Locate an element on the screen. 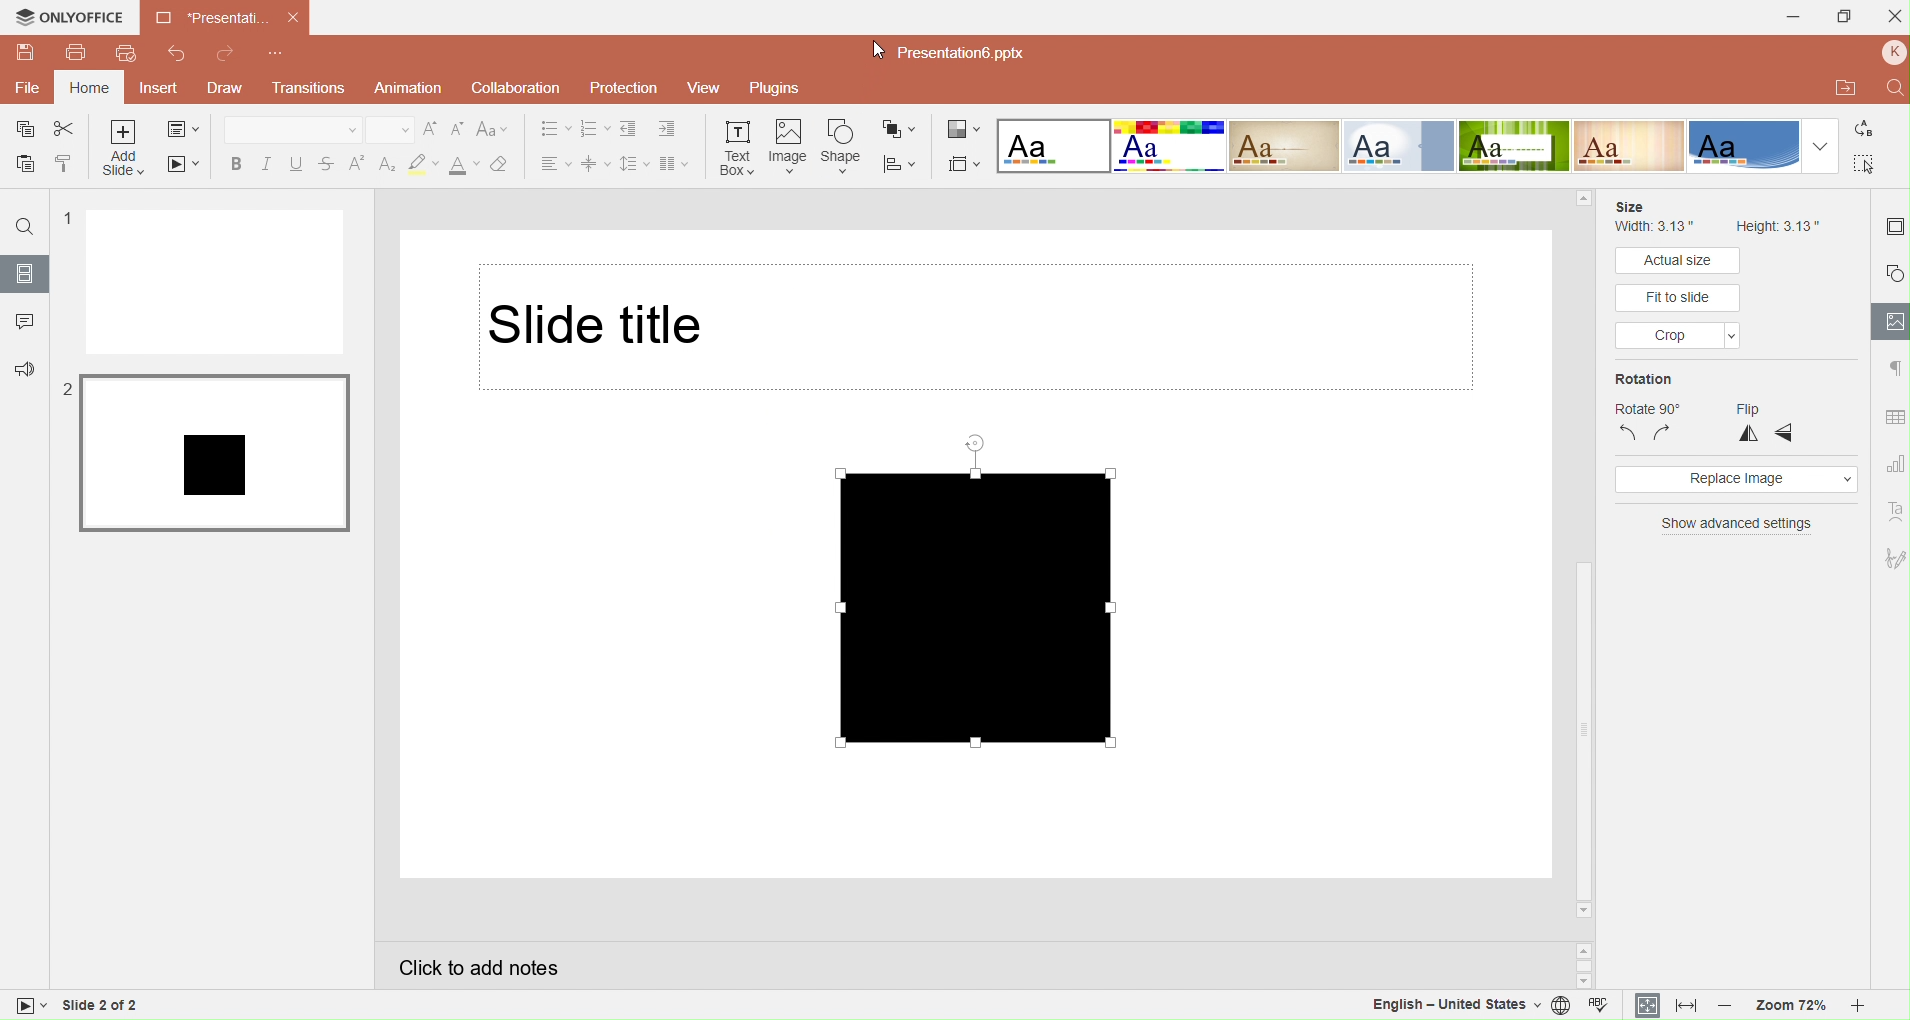  Protection is located at coordinates (623, 88).